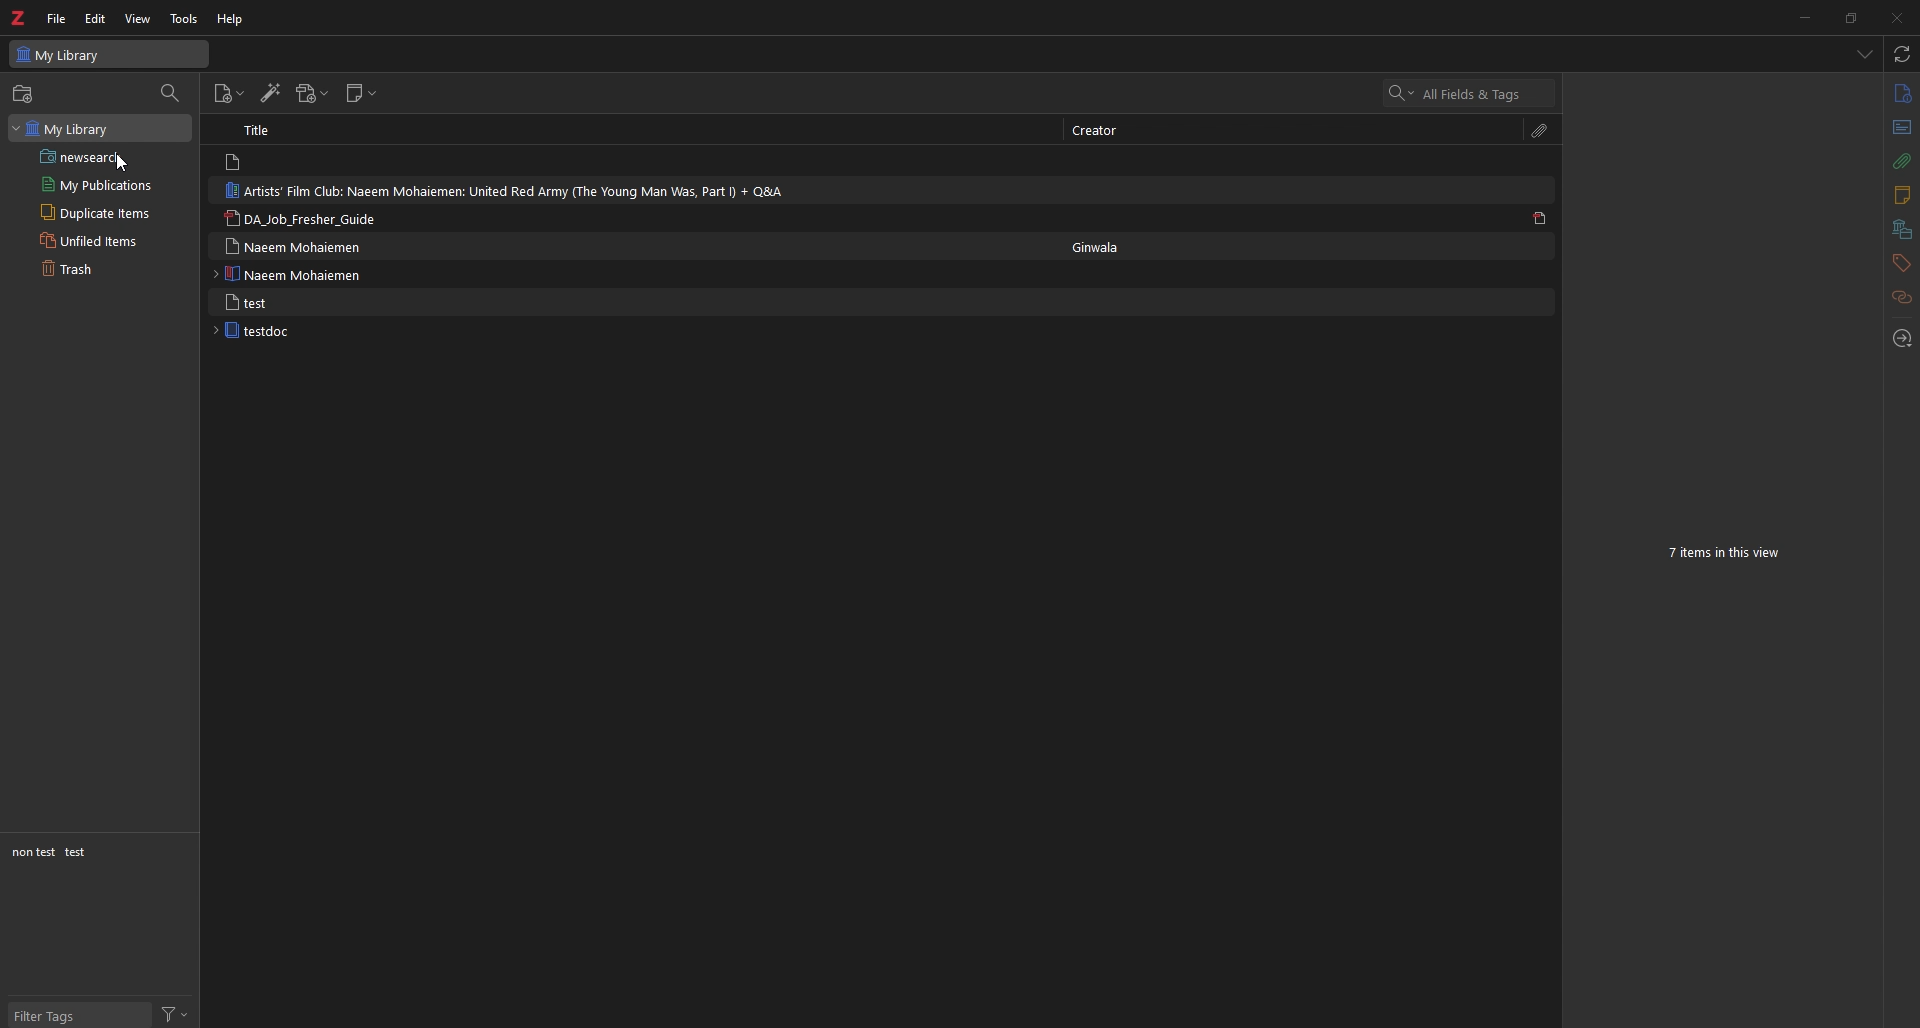 This screenshot has height=1028, width=1920. What do you see at coordinates (24, 94) in the screenshot?
I see `new collection` at bounding box center [24, 94].